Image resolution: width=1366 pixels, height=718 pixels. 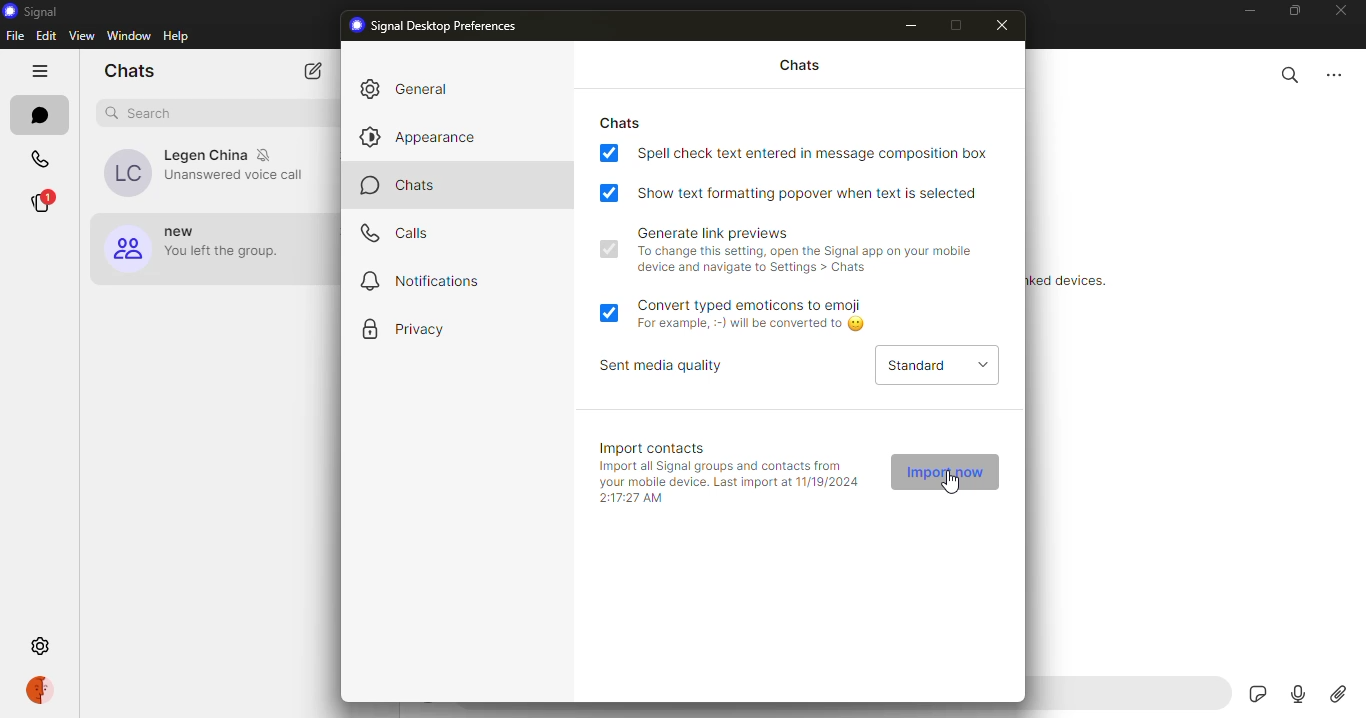 I want to click on minimize, so click(x=1249, y=12).